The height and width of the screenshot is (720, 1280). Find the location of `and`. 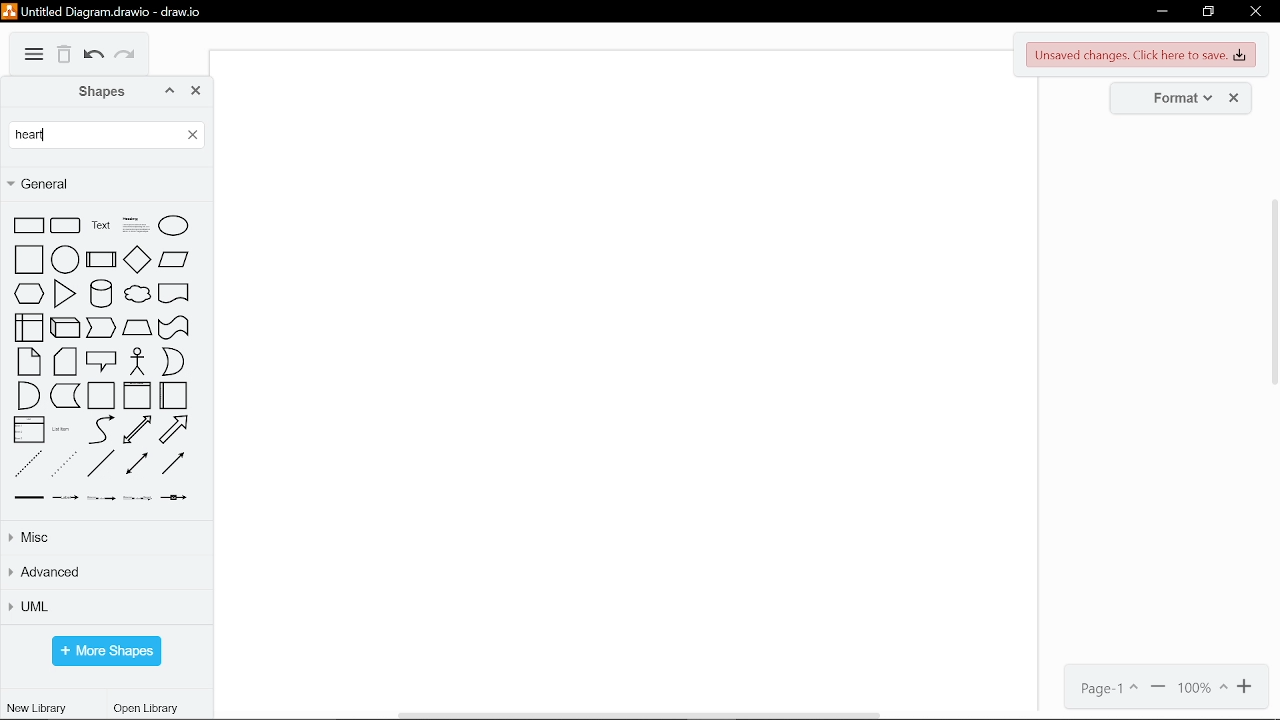

and is located at coordinates (28, 396).